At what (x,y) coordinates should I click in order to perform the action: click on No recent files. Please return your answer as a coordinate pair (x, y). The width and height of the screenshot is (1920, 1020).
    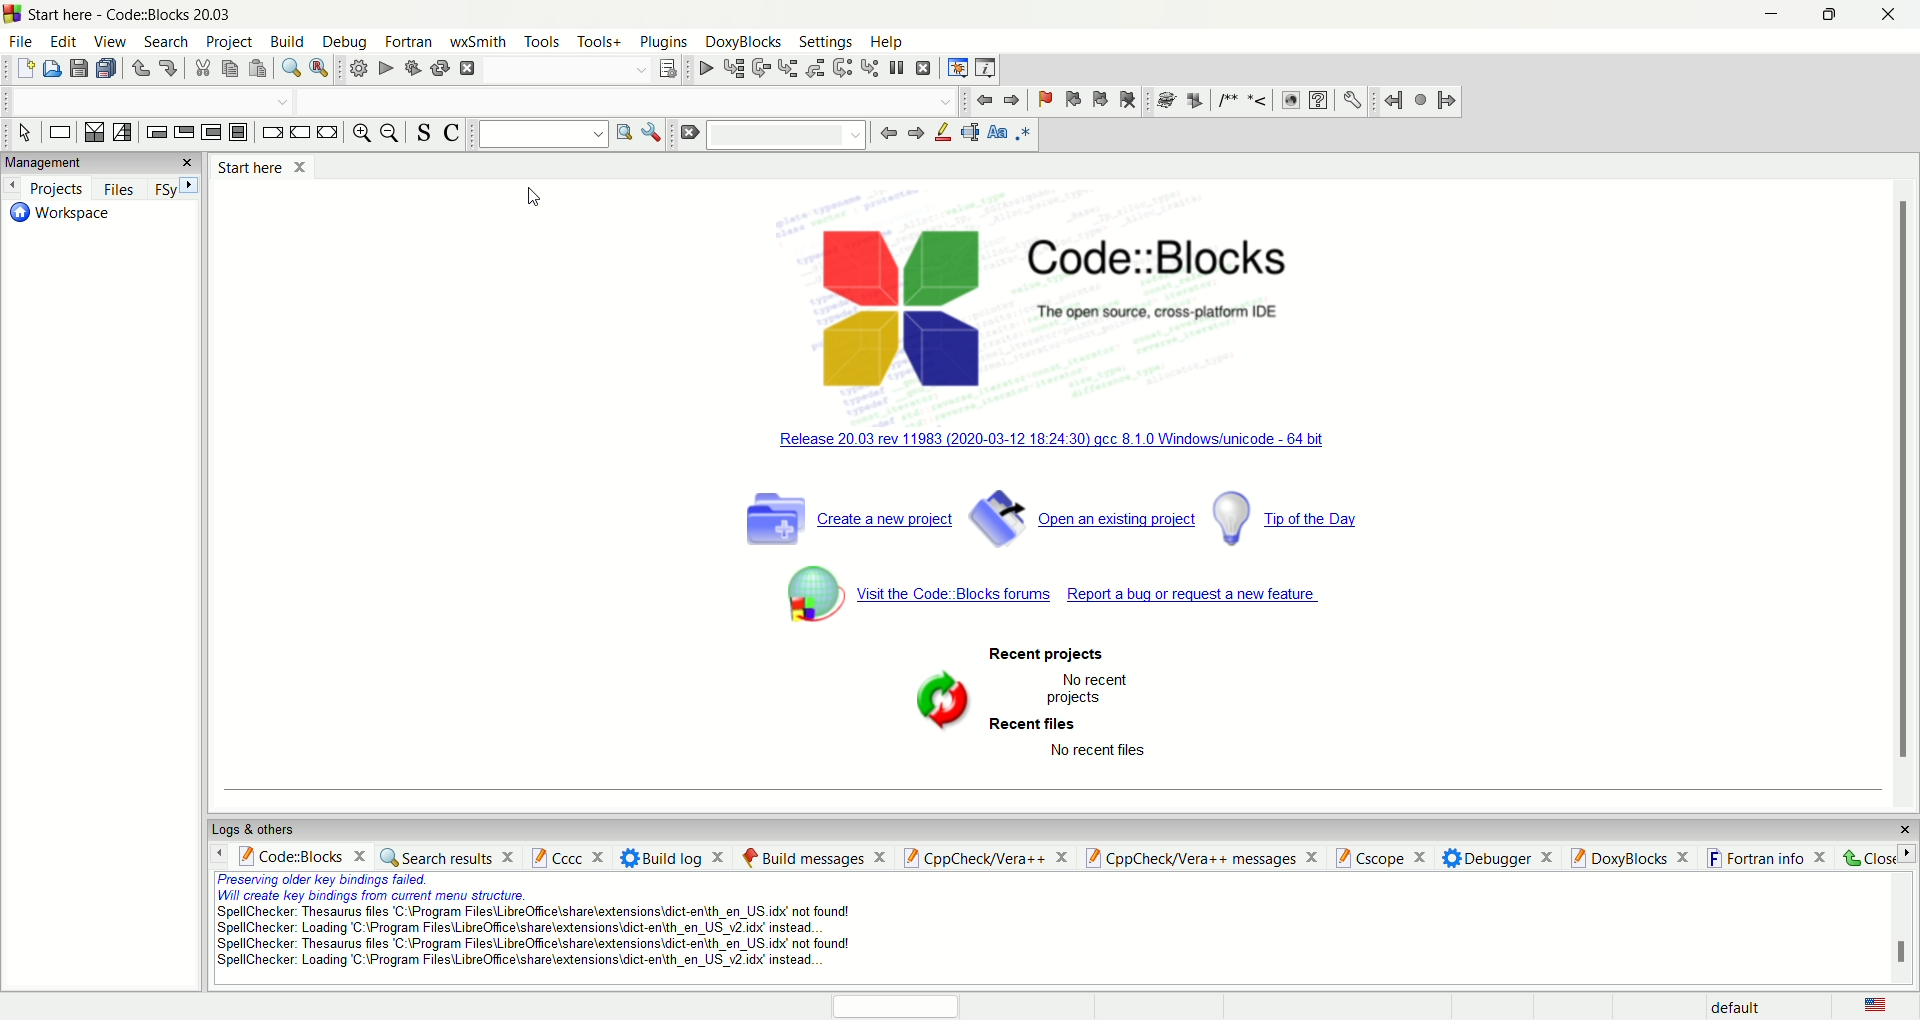
    Looking at the image, I should click on (1098, 752).